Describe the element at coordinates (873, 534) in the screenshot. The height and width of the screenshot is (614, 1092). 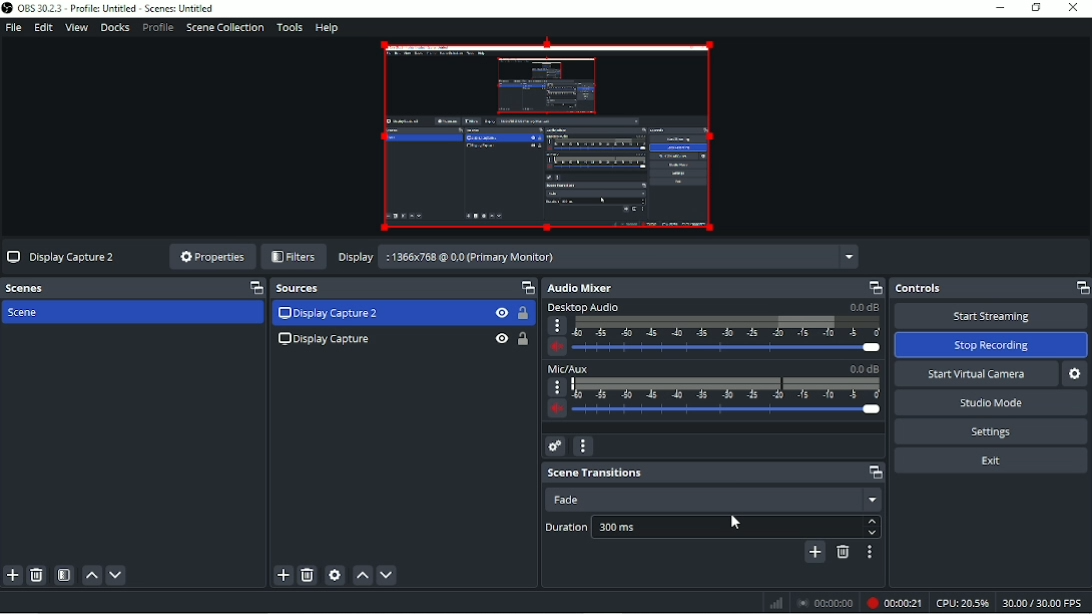
I see `down arrow` at that location.